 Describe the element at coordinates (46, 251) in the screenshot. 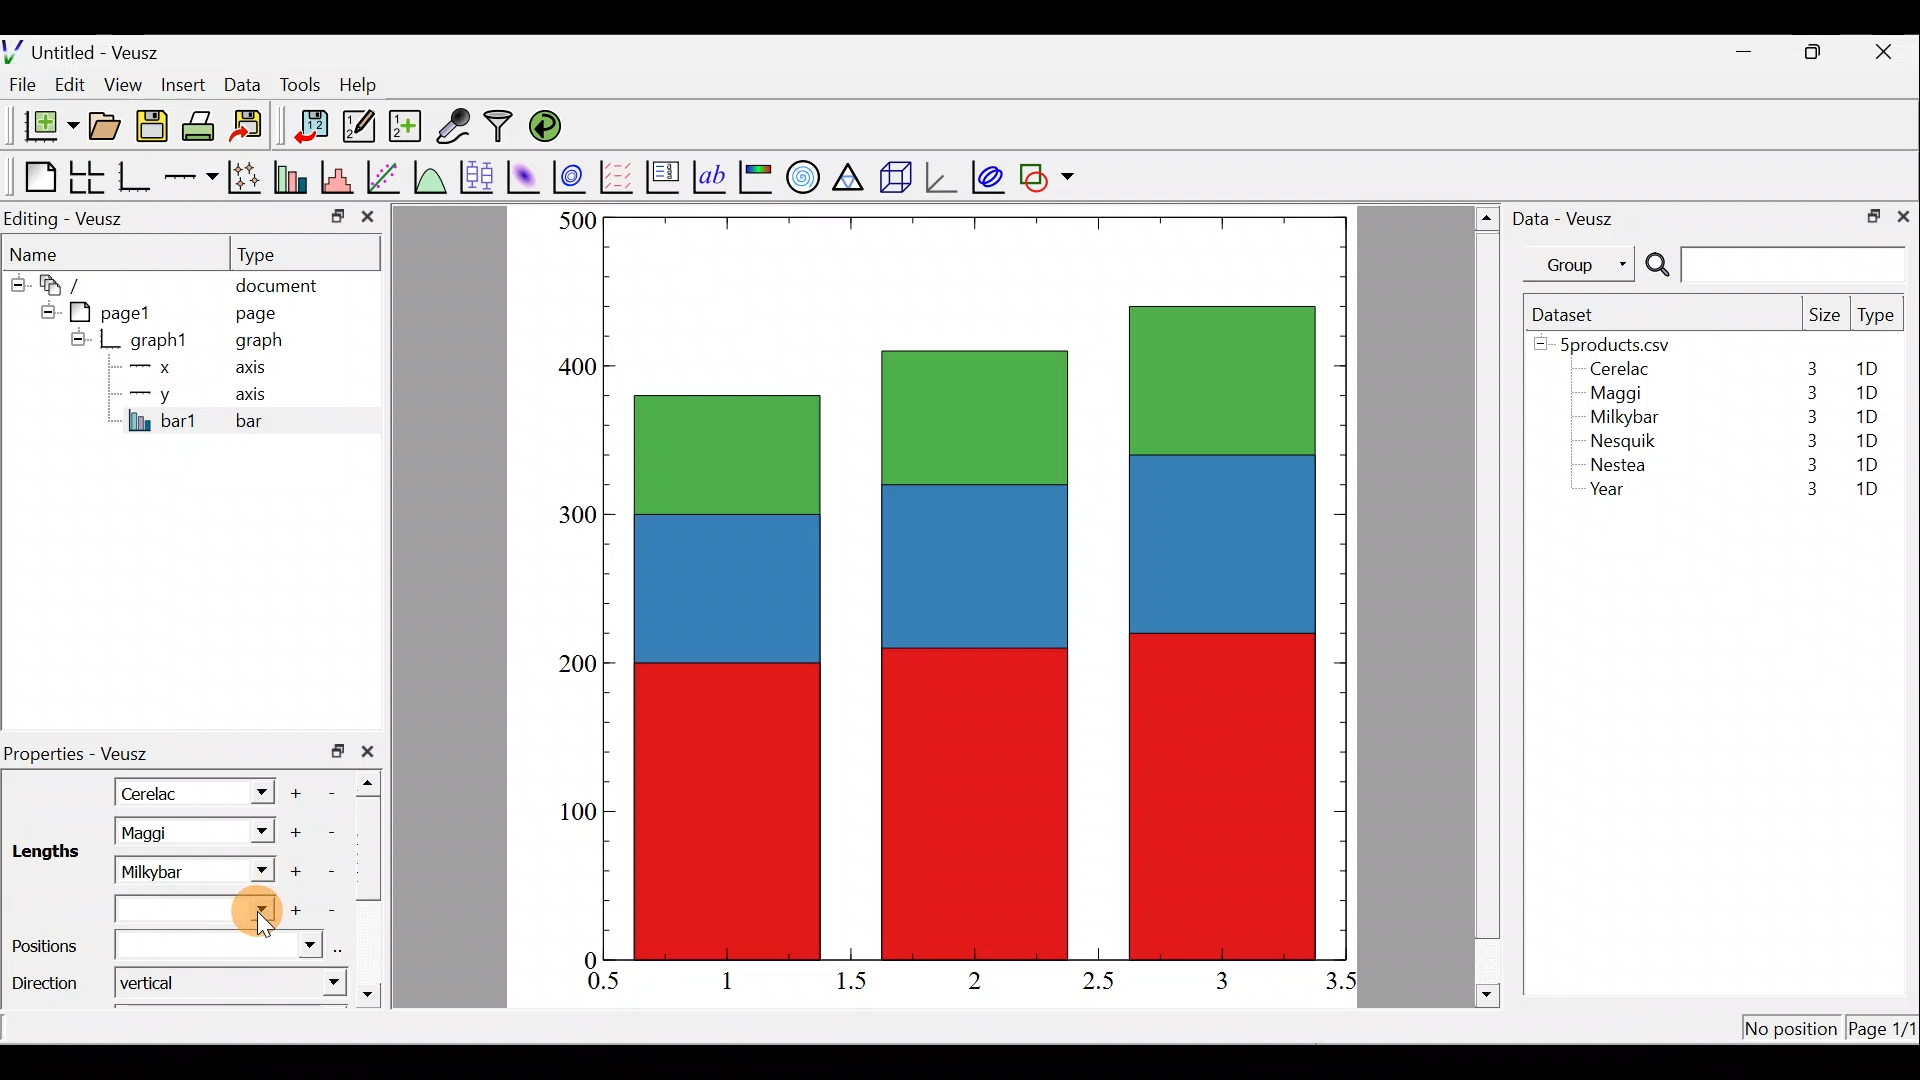

I see `Name` at that location.